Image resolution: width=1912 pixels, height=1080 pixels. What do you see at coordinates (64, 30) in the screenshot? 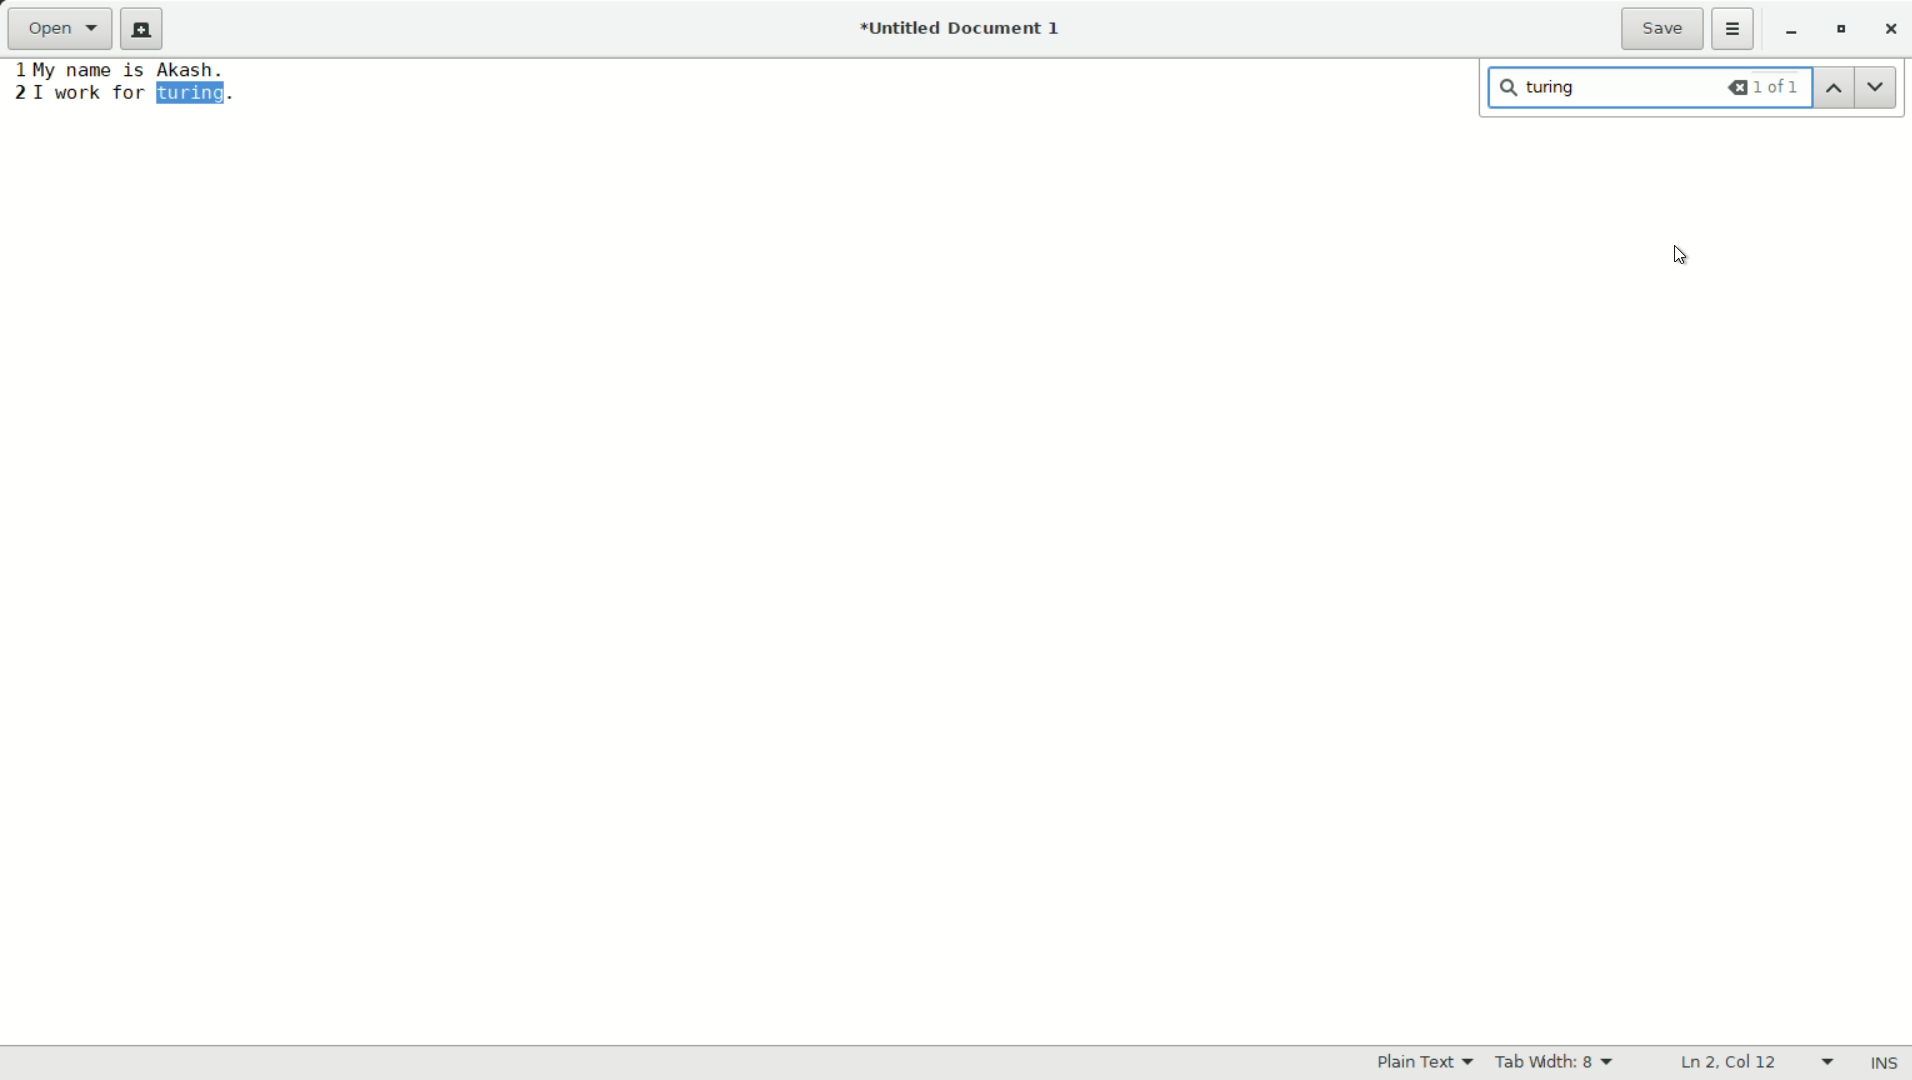
I see `open a file` at bounding box center [64, 30].